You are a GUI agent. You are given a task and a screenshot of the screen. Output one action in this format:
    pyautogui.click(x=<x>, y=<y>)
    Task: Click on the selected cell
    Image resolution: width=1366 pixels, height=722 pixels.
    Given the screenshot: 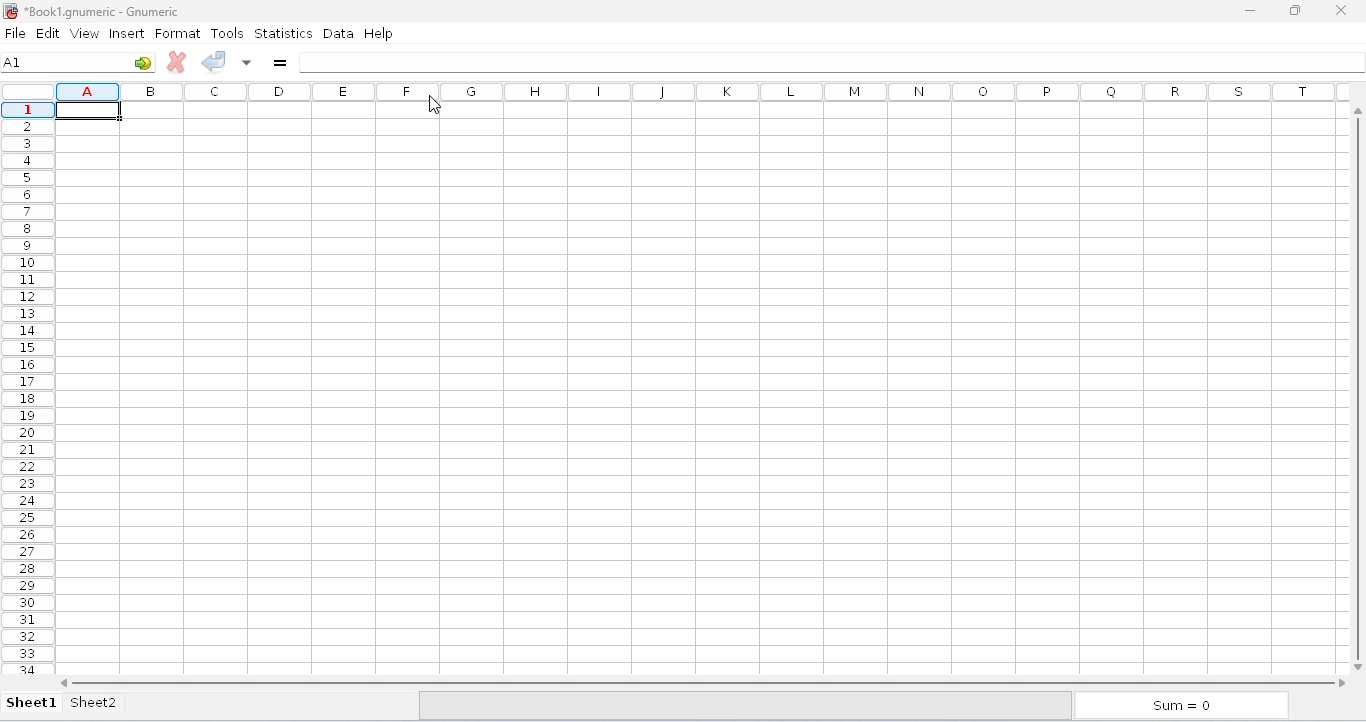 What is the action you would take?
    pyautogui.click(x=92, y=113)
    